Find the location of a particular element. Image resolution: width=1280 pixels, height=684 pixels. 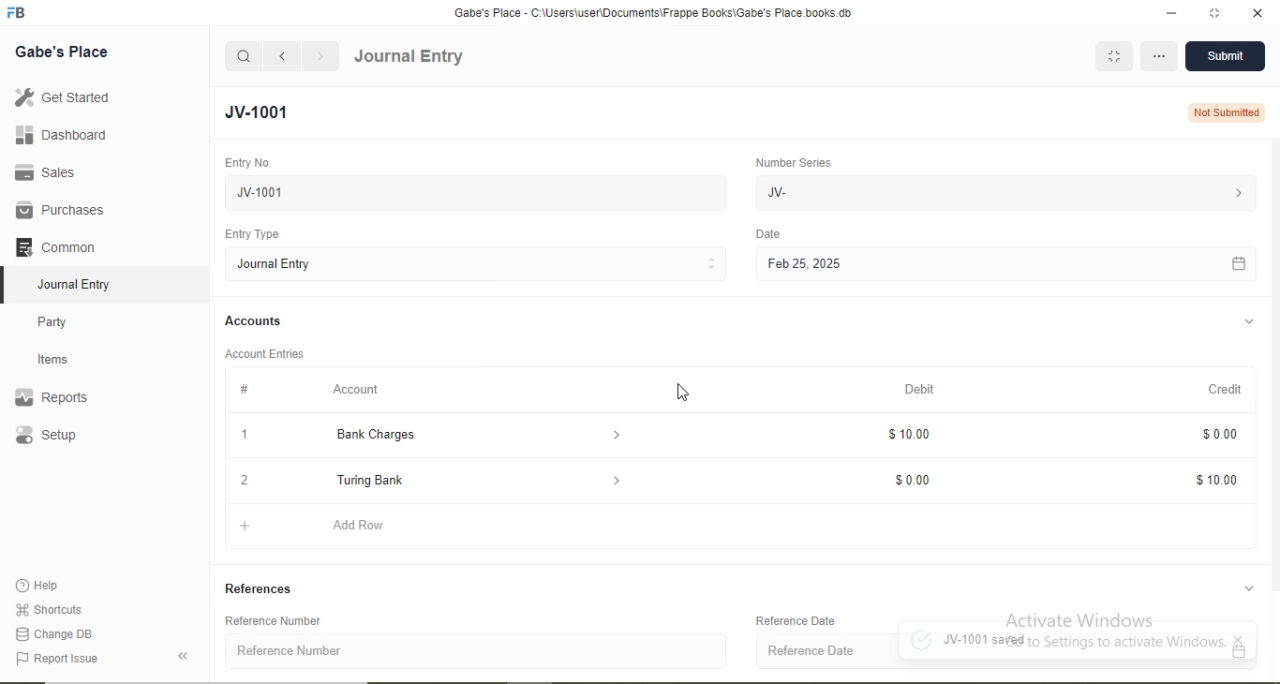

Party is located at coordinates (66, 320).